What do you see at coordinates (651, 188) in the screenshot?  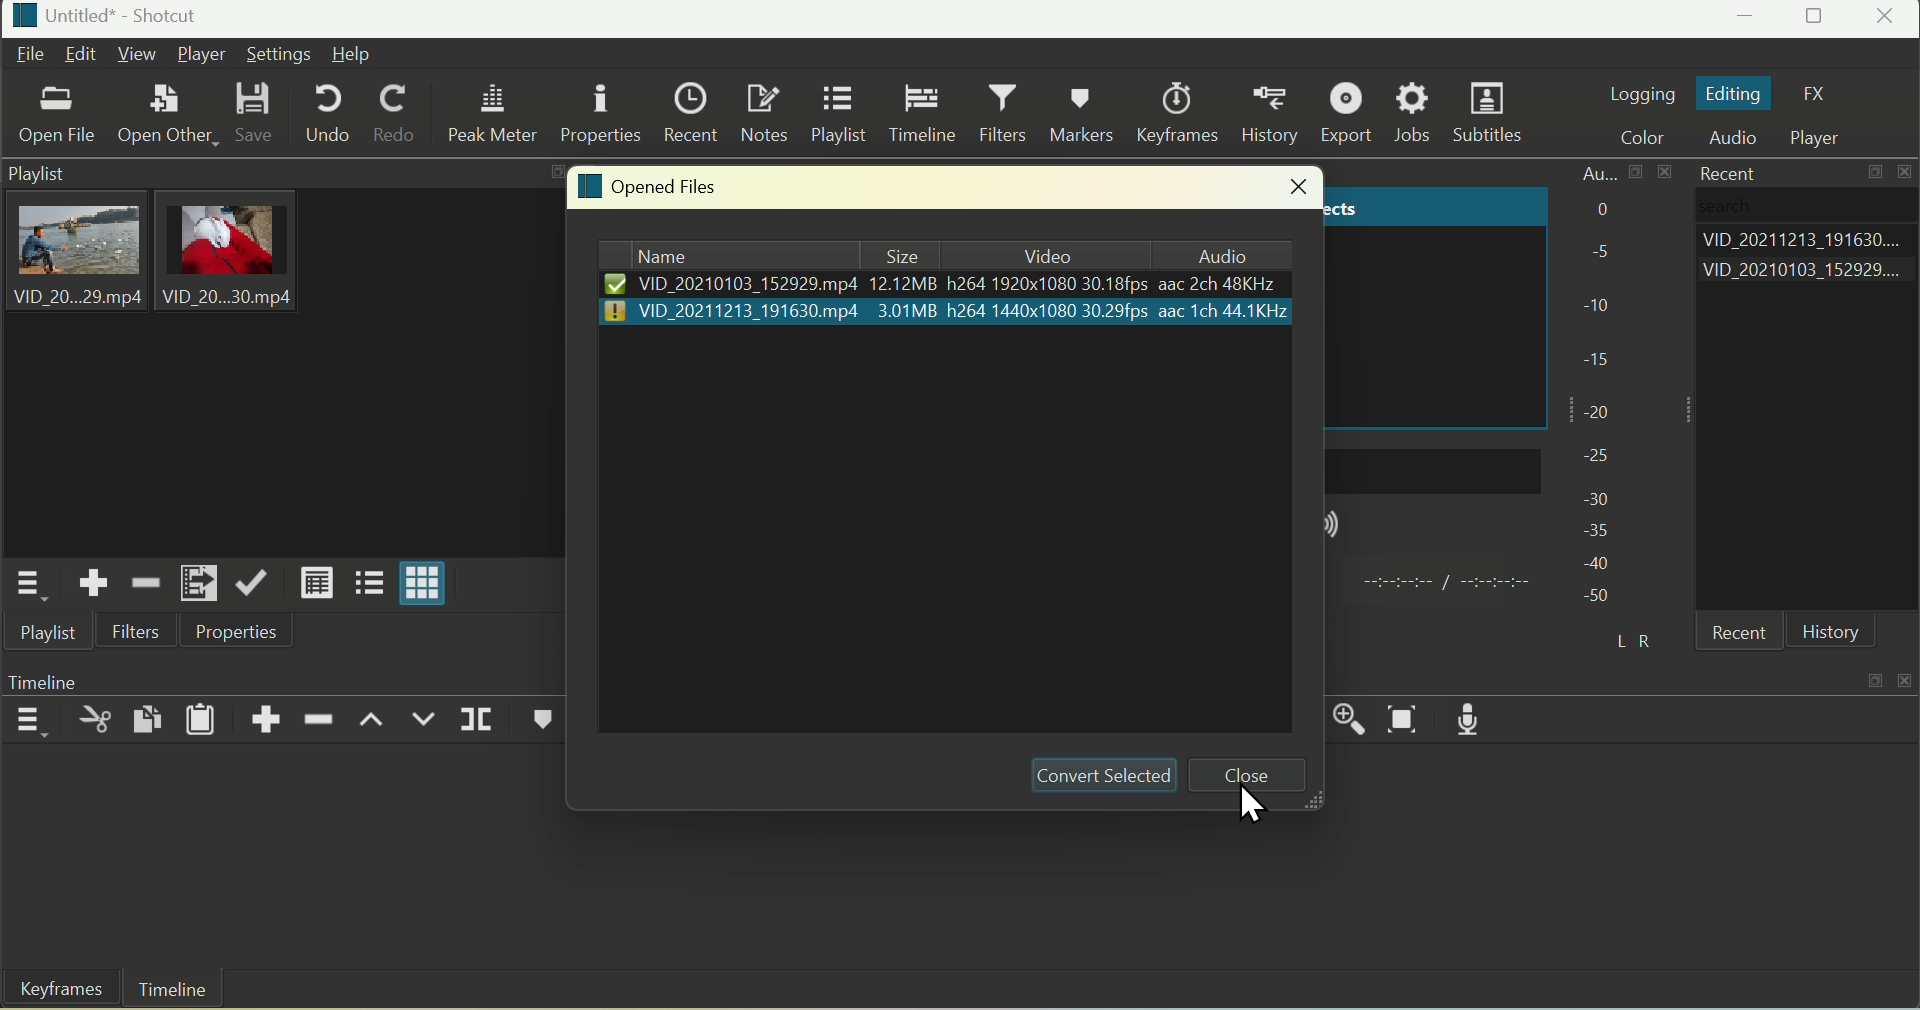 I see `opened files` at bounding box center [651, 188].